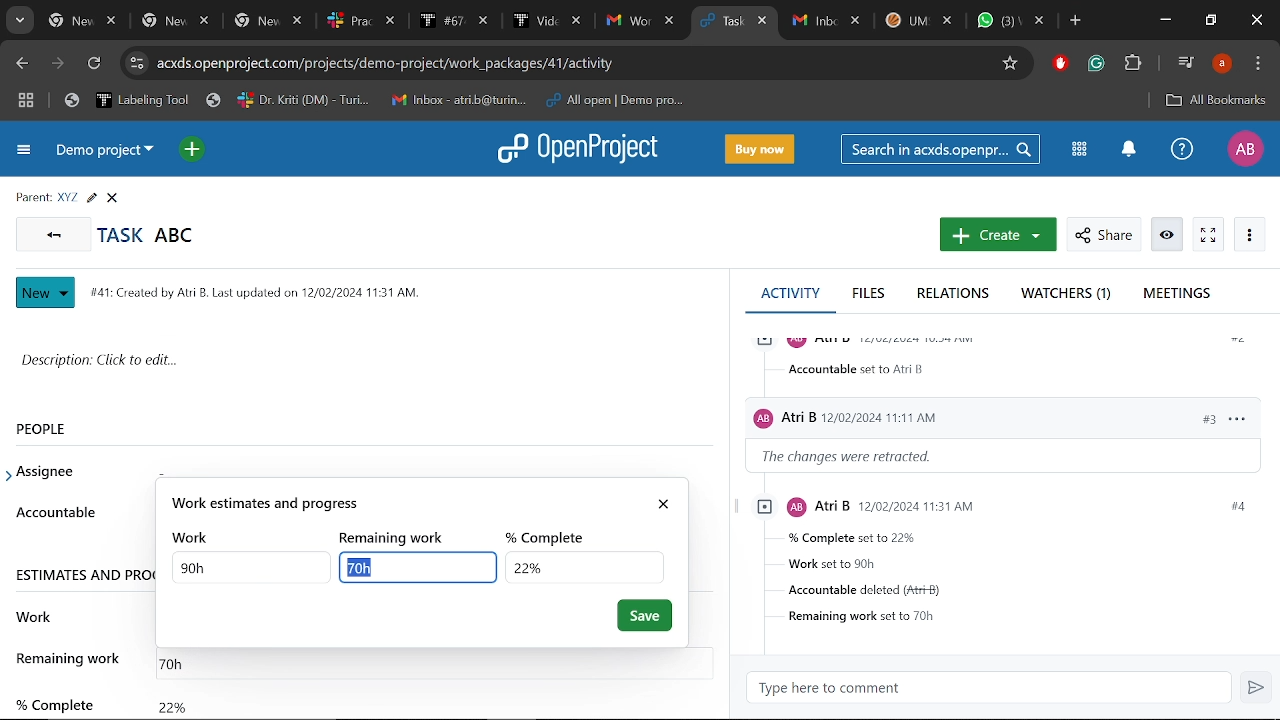 The height and width of the screenshot is (720, 1280). Describe the element at coordinates (107, 154) in the screenshot. I see `Current projrct` at that location.